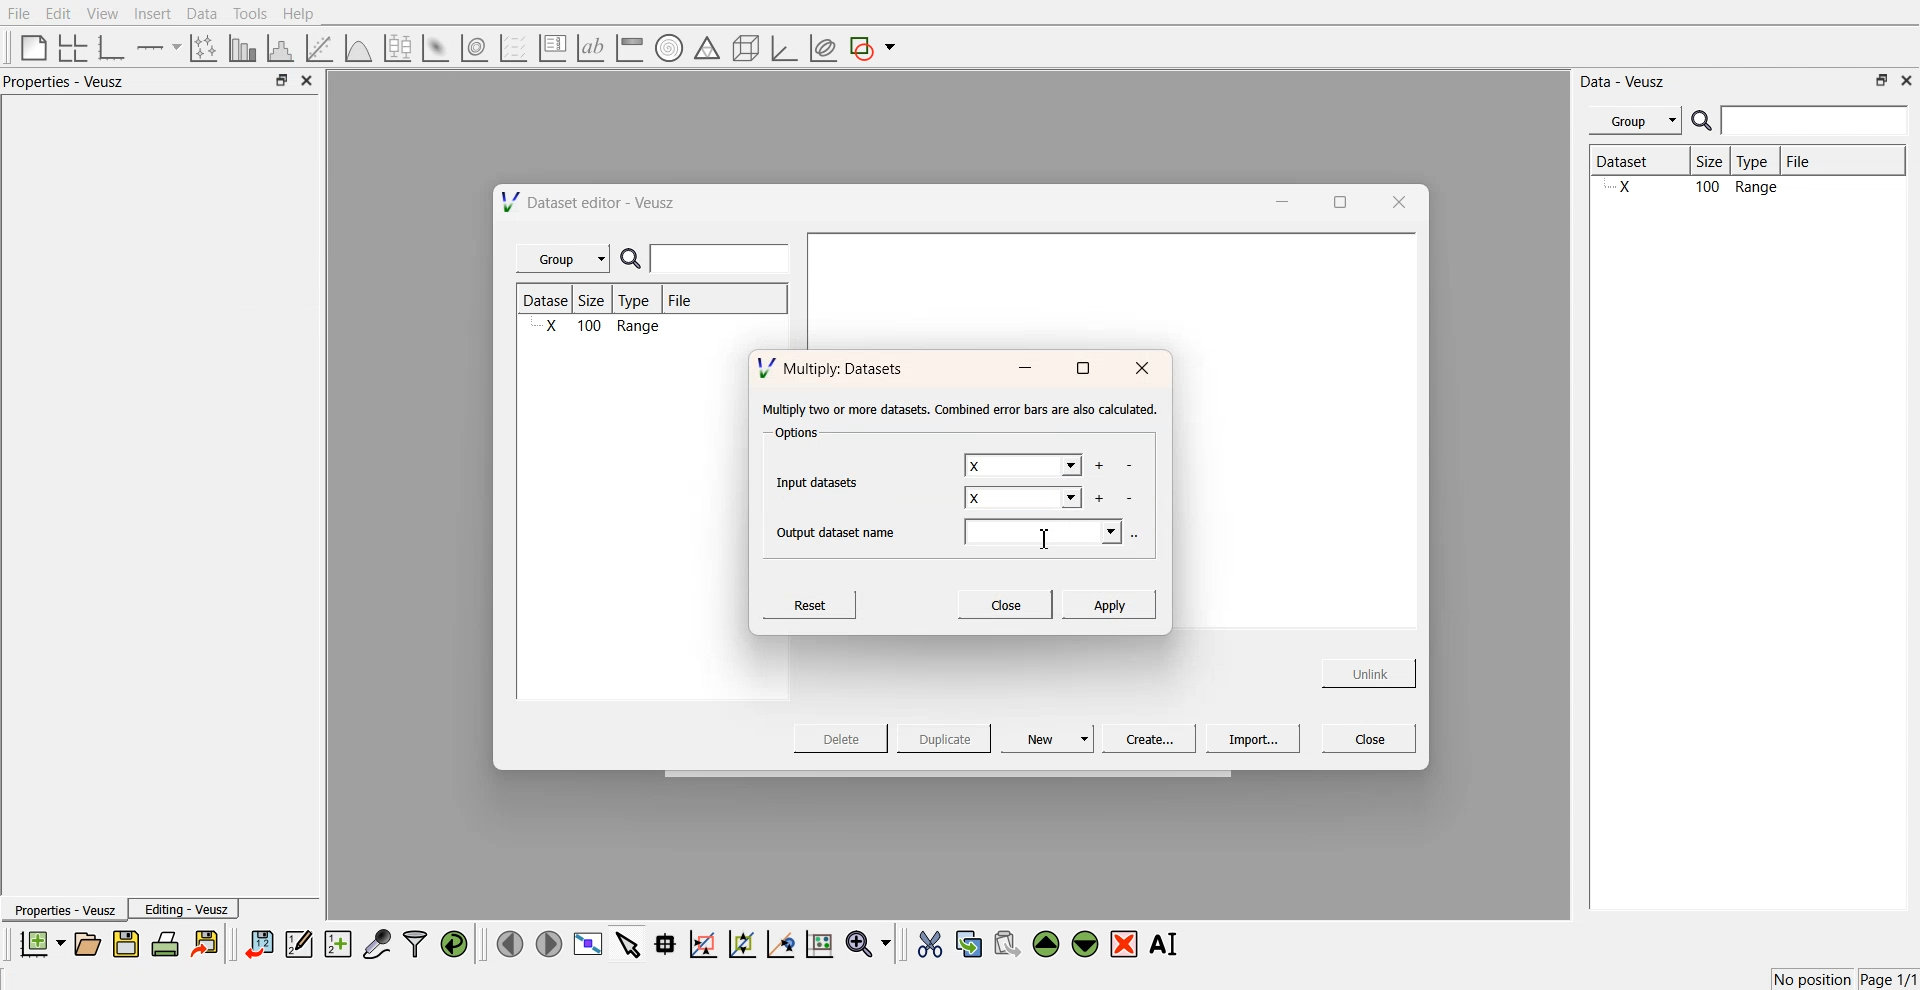 This screenshot has width=1920, height=990. What do you see at coordinates (1638, 163) in the screenshot?
I see `Dataset` at bounding box center [1638, 163].